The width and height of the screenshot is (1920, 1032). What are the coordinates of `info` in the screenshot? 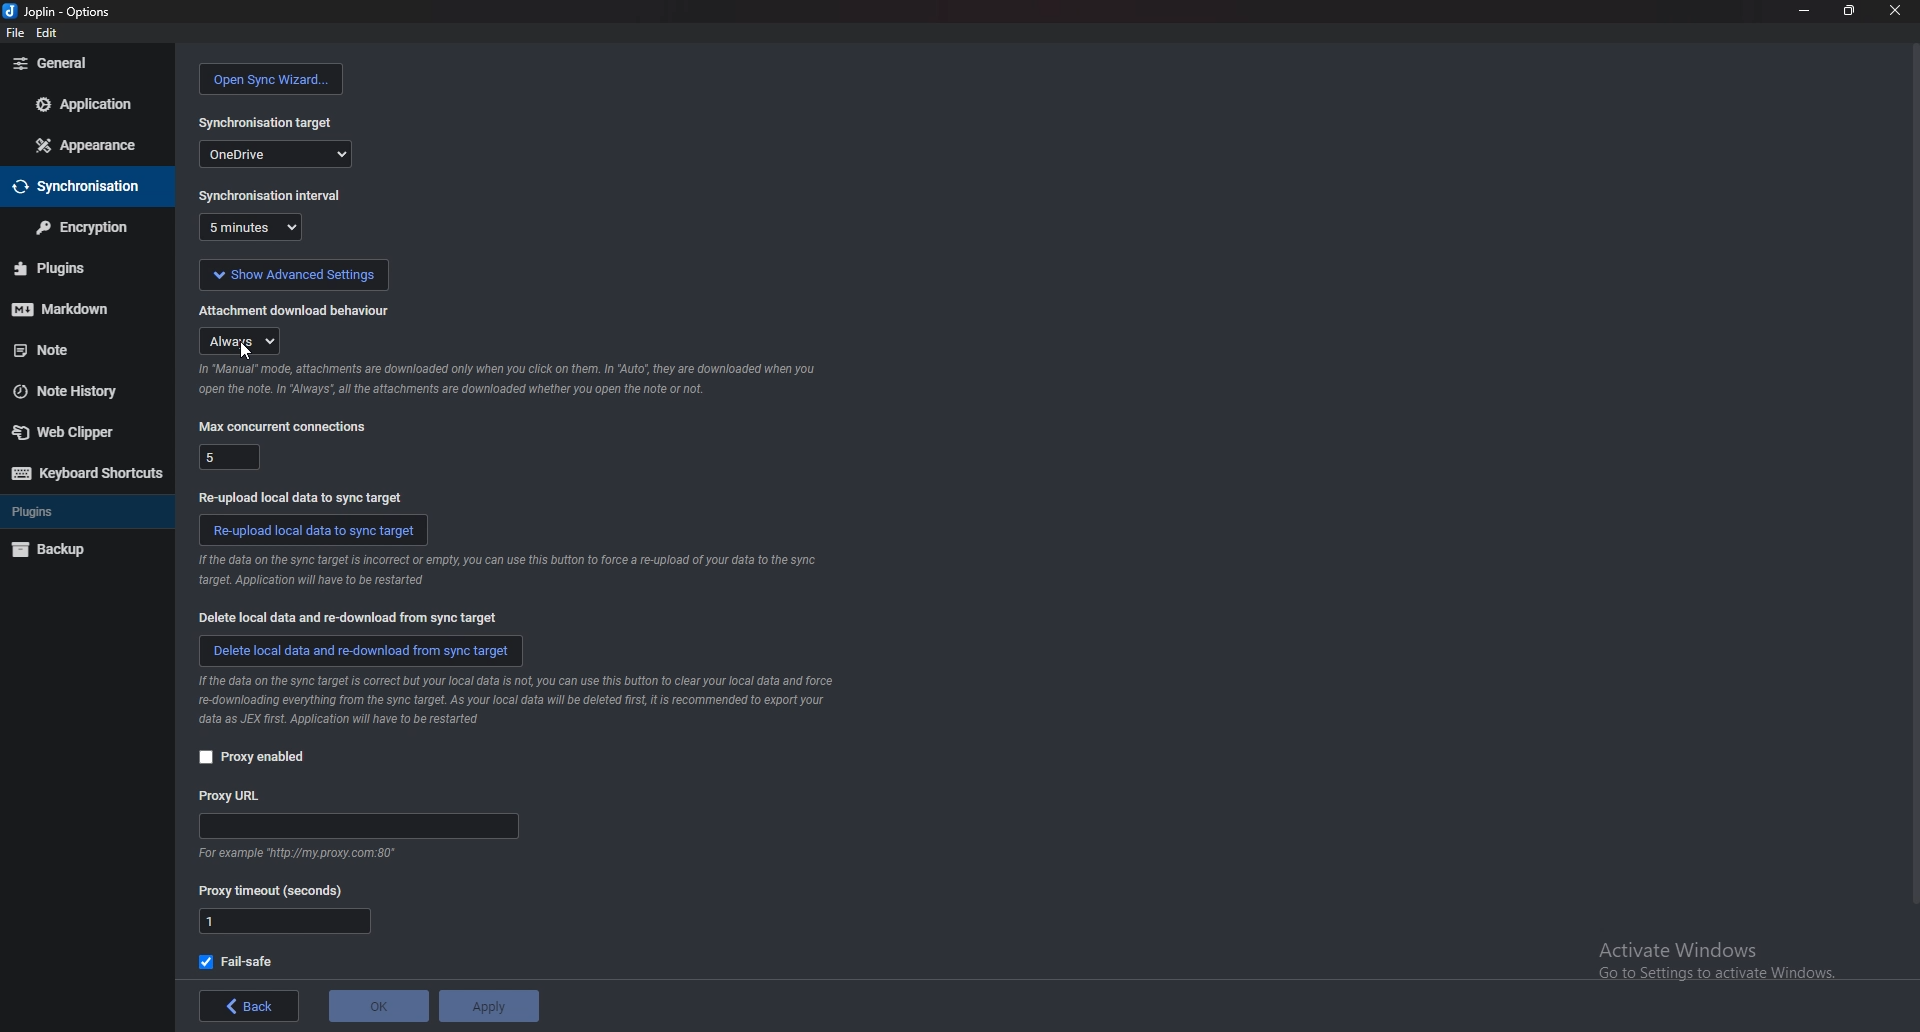 It's located at (517, 703).